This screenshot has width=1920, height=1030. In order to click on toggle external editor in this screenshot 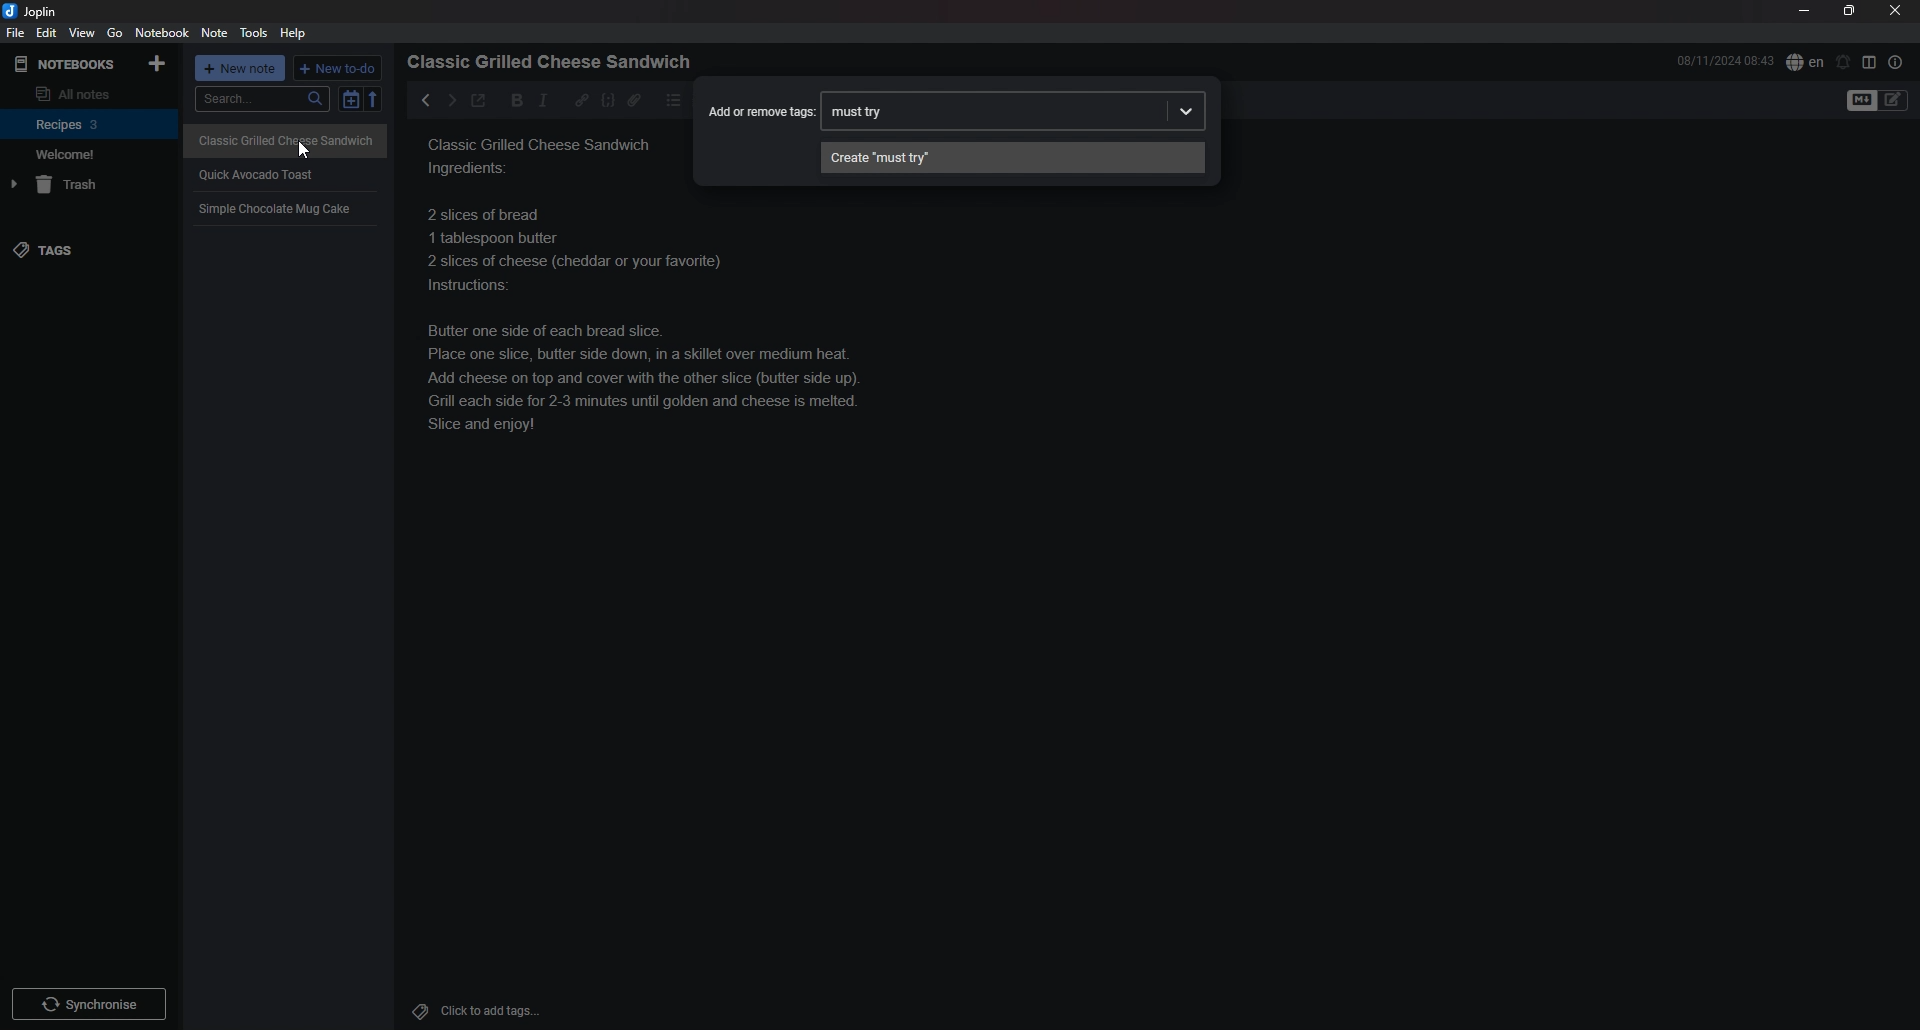, I will do `click(478, 103)`.